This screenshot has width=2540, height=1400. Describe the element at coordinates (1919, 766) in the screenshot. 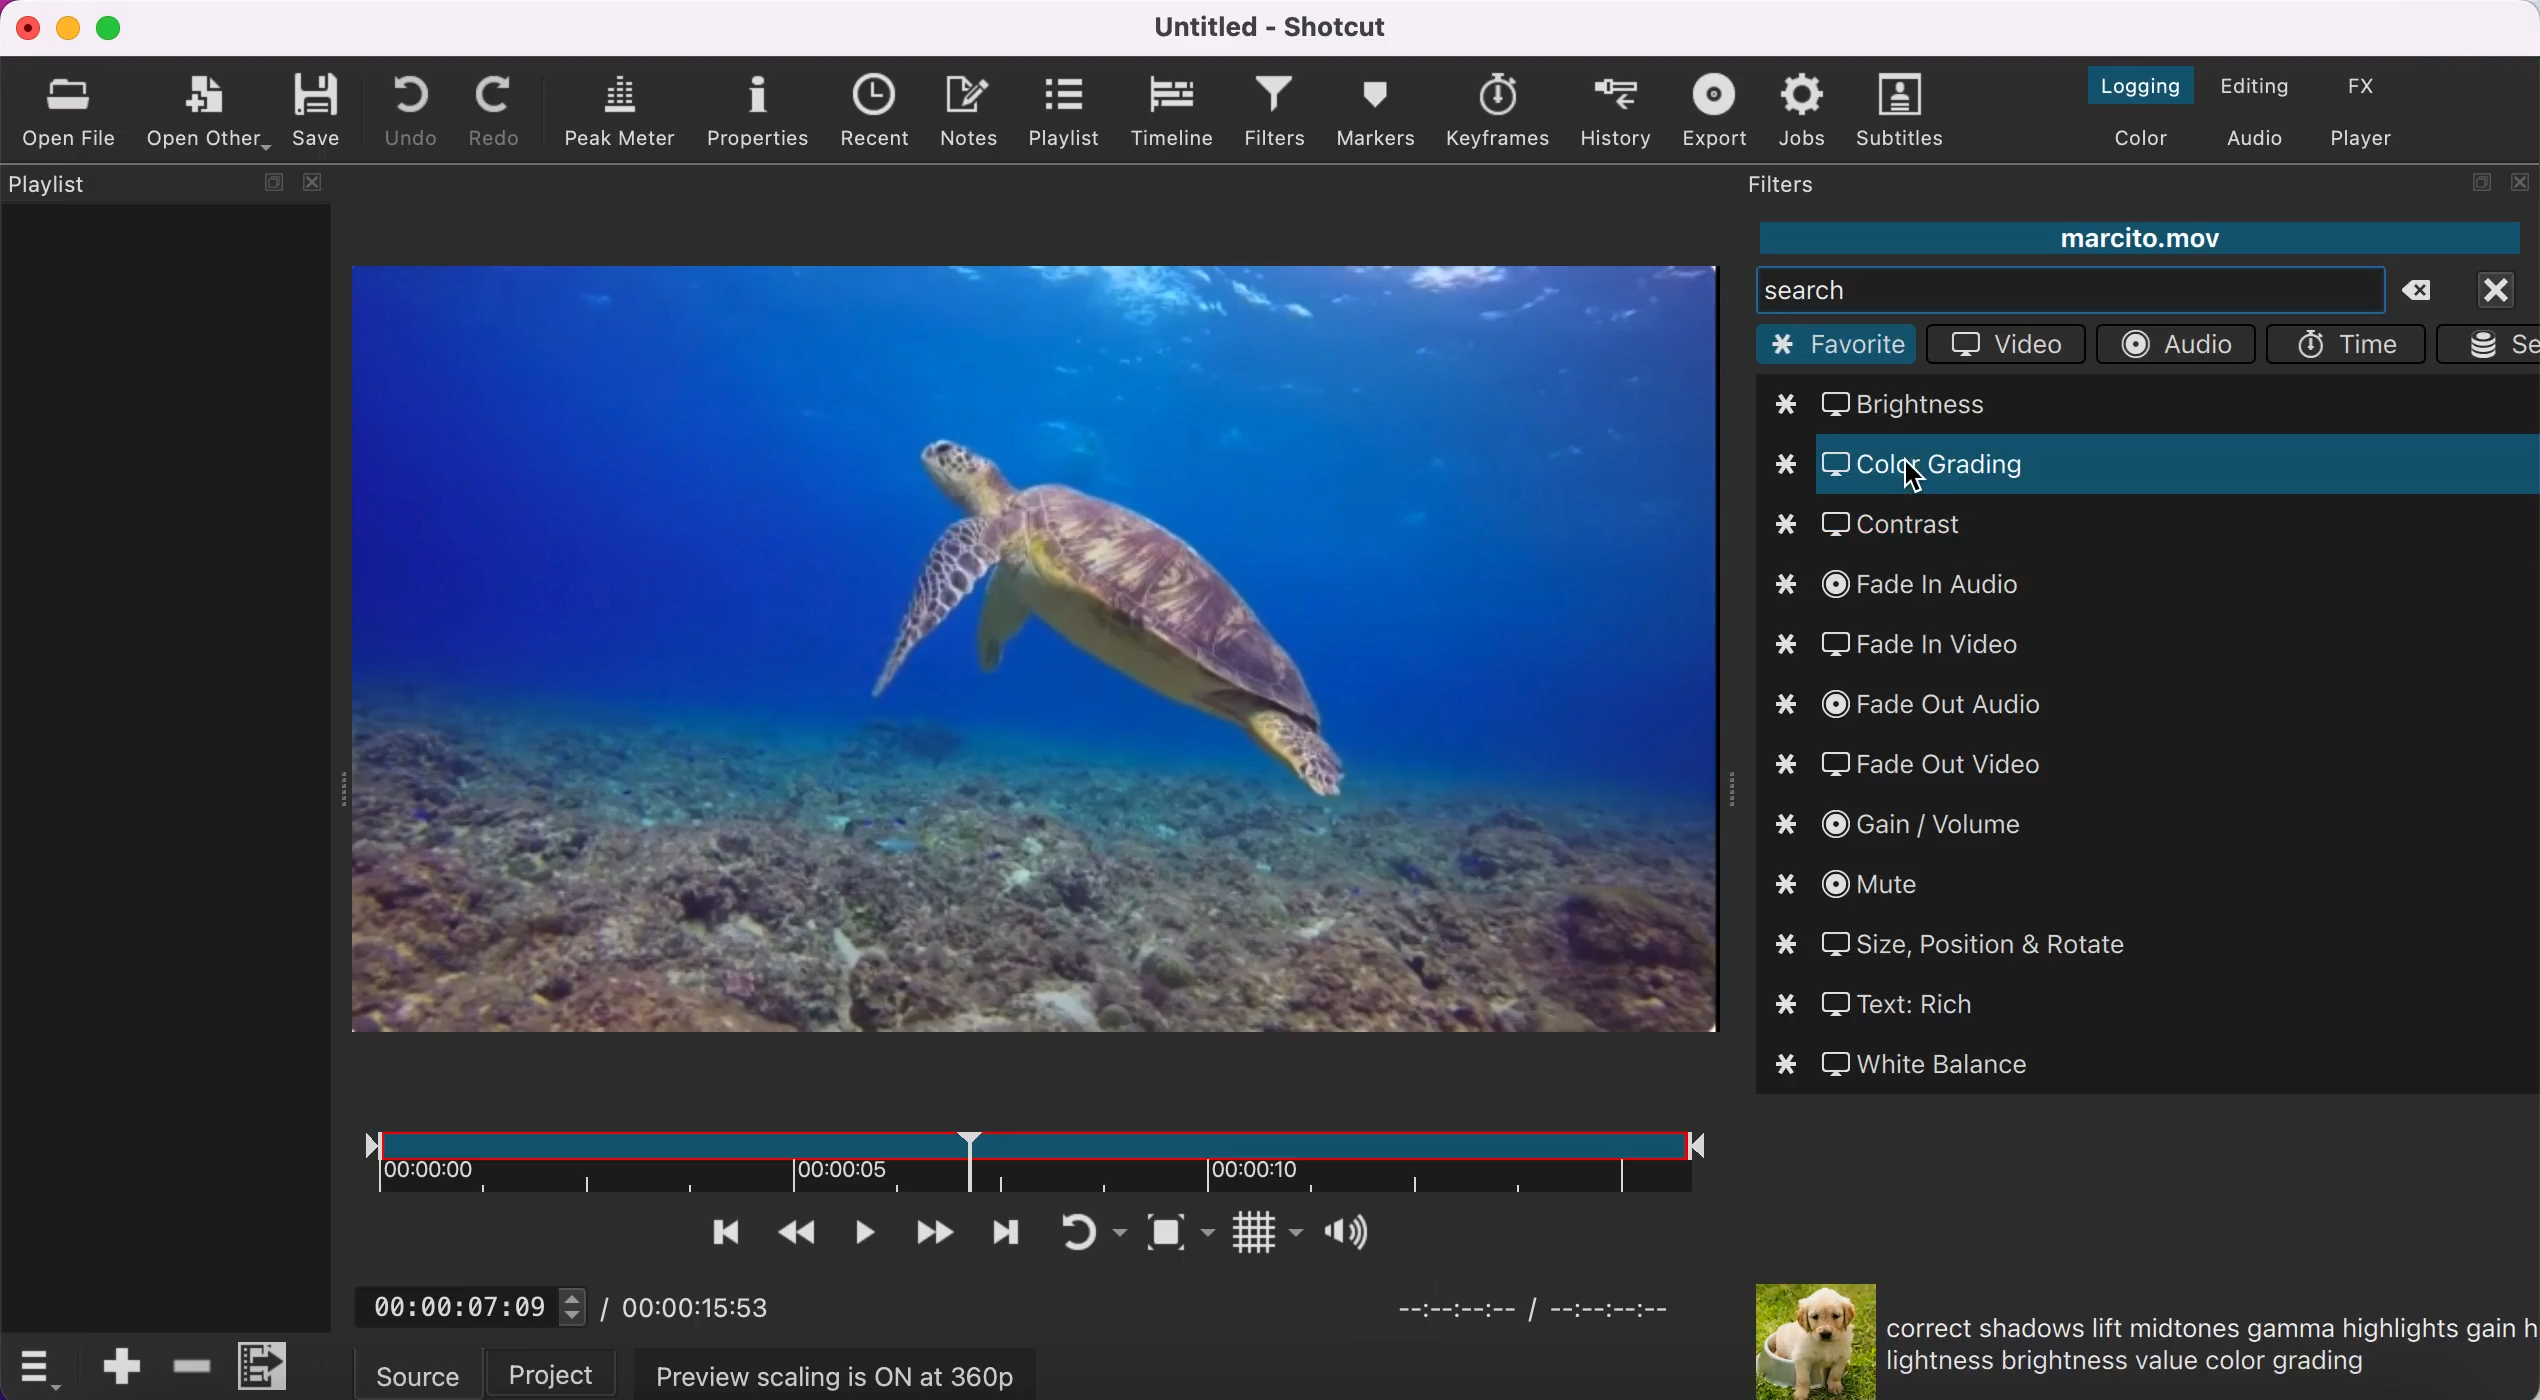

I see `fade out video` at that location.